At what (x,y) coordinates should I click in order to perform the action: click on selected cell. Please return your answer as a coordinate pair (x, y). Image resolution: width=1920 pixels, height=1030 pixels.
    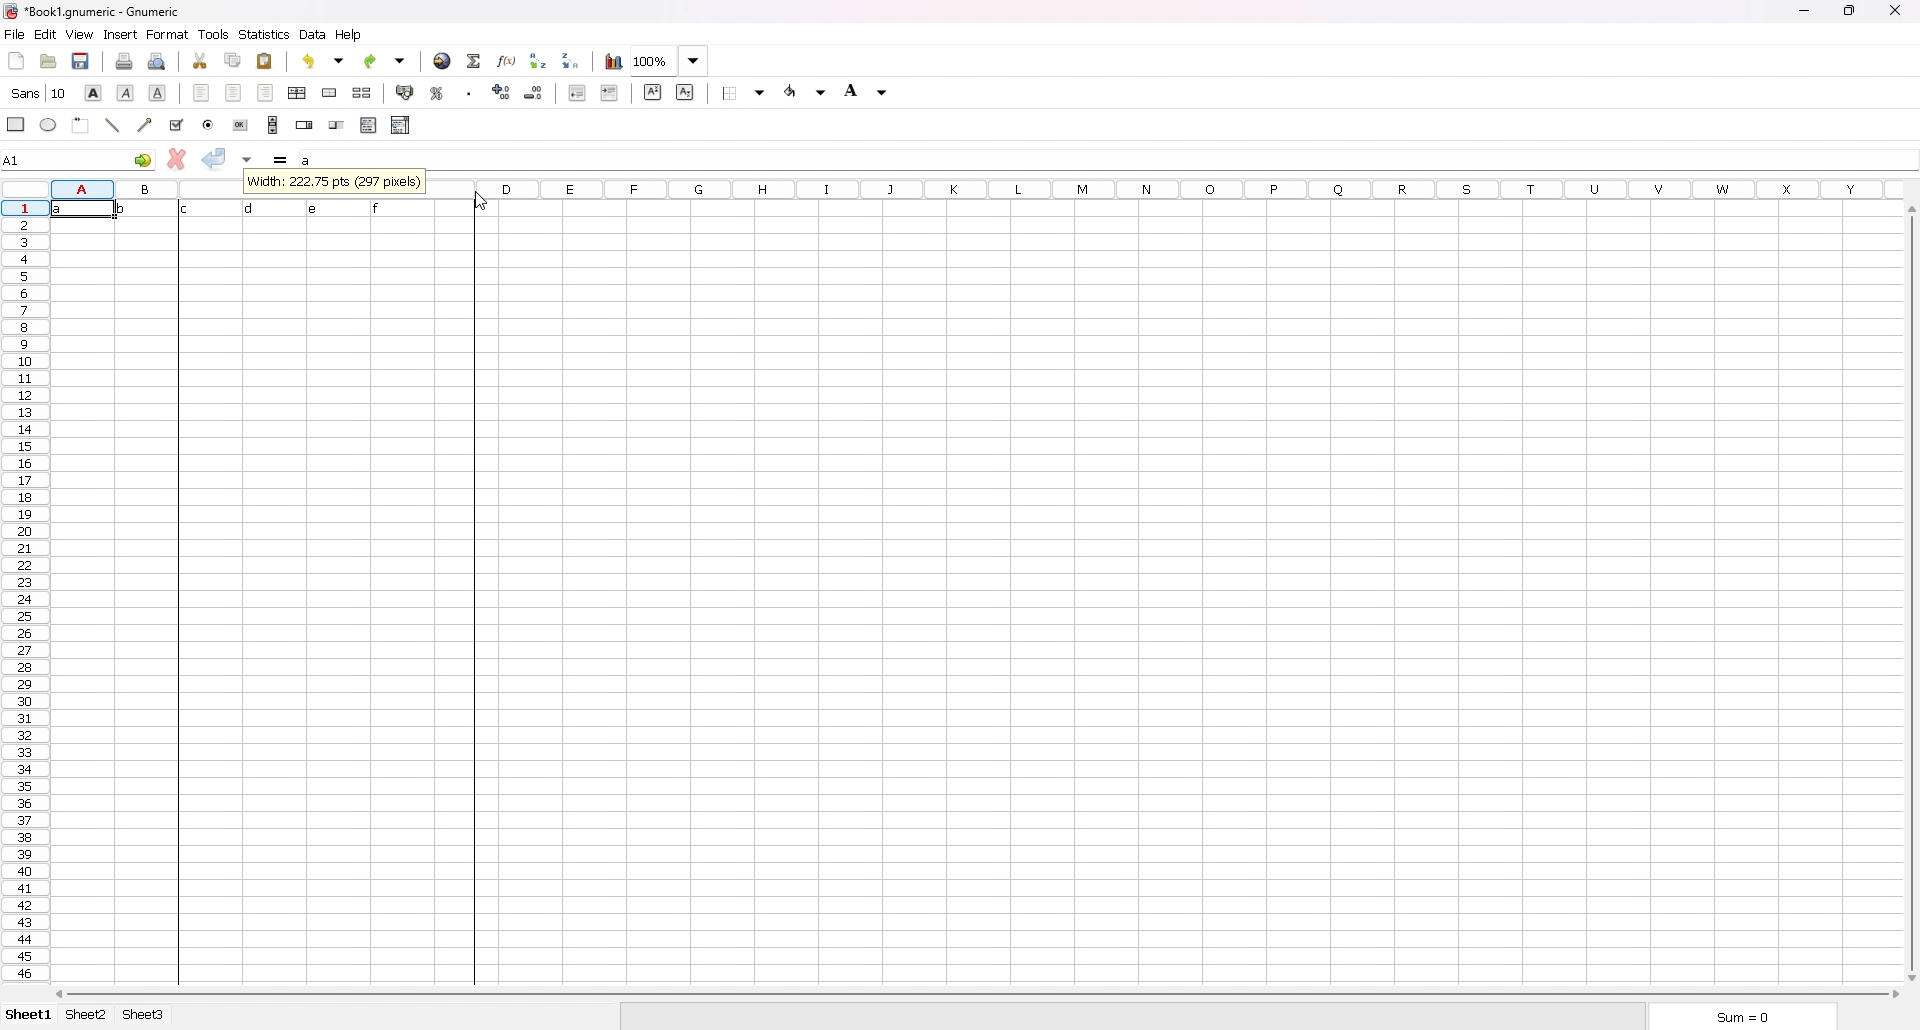
    Looking at the image, I should click on (79, 158).